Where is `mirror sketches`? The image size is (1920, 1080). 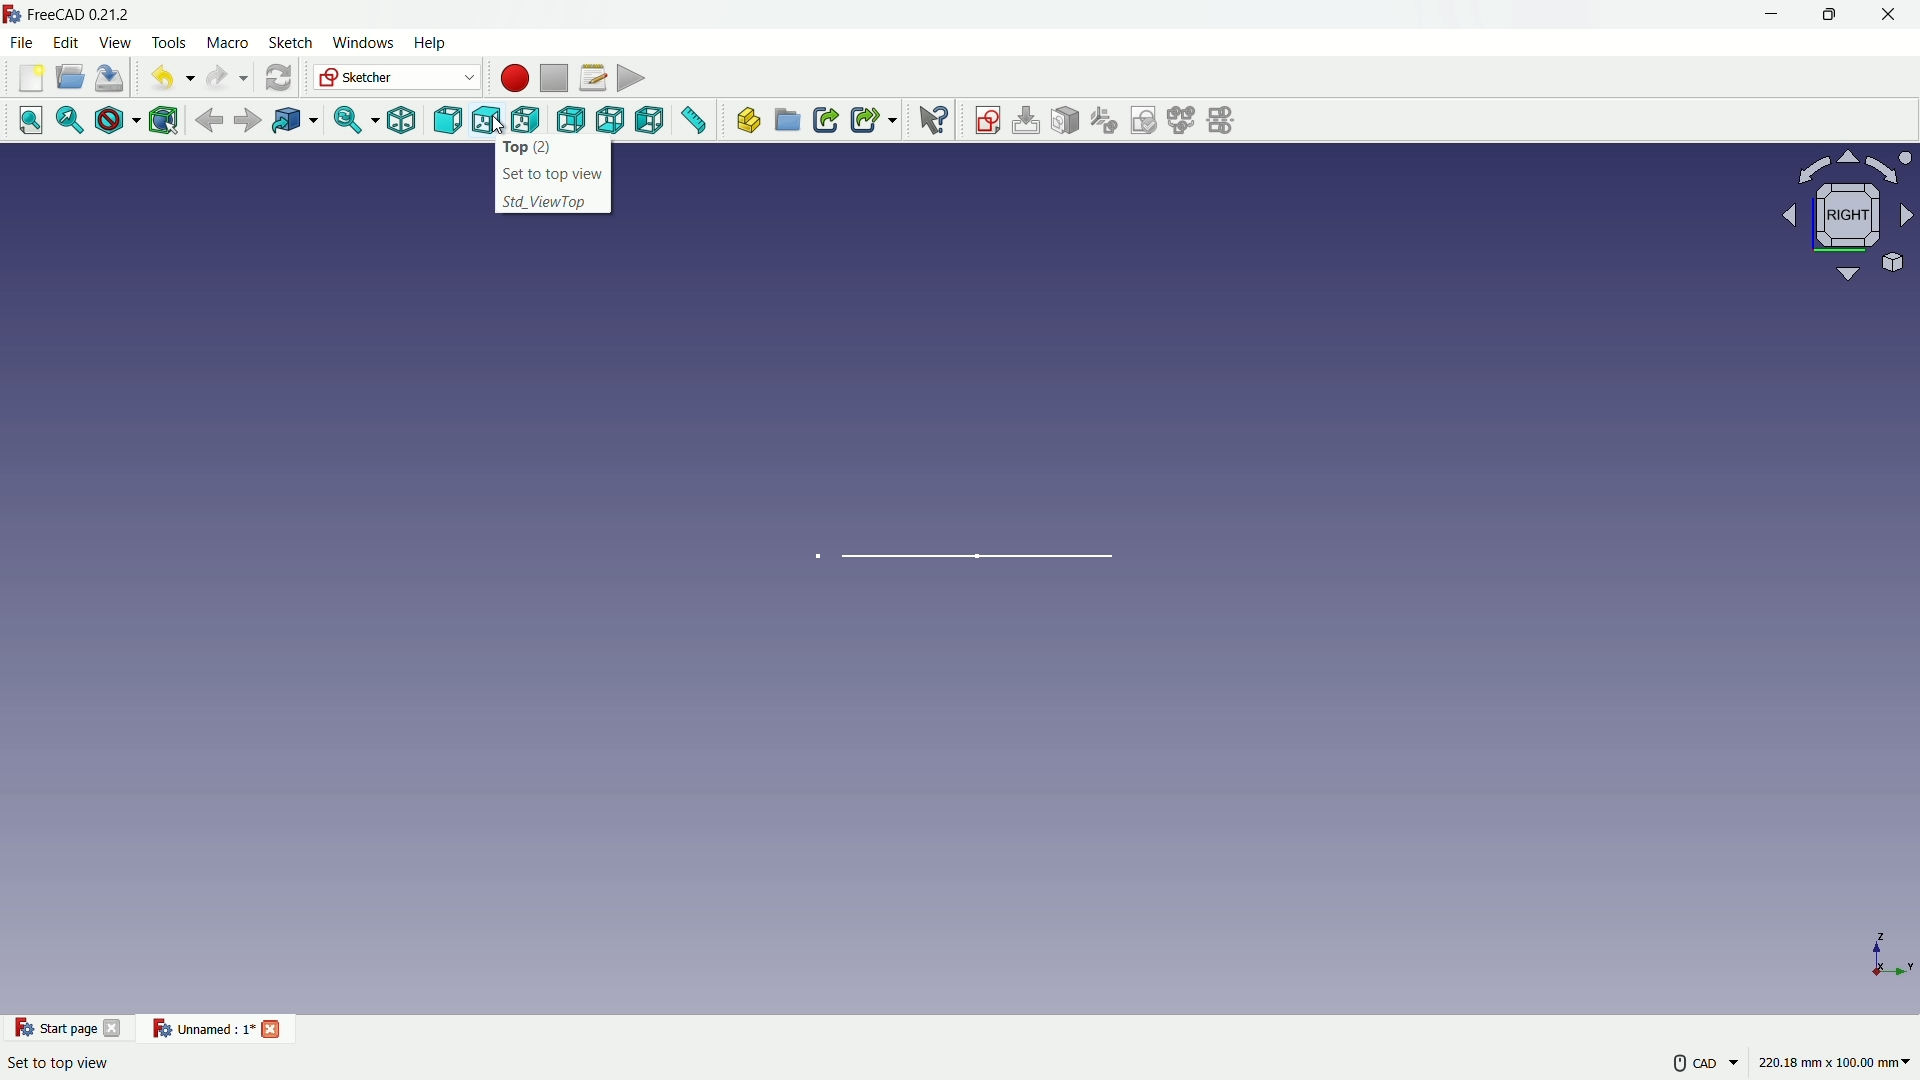 mirror sketches is located at coordinates (1225, 121).